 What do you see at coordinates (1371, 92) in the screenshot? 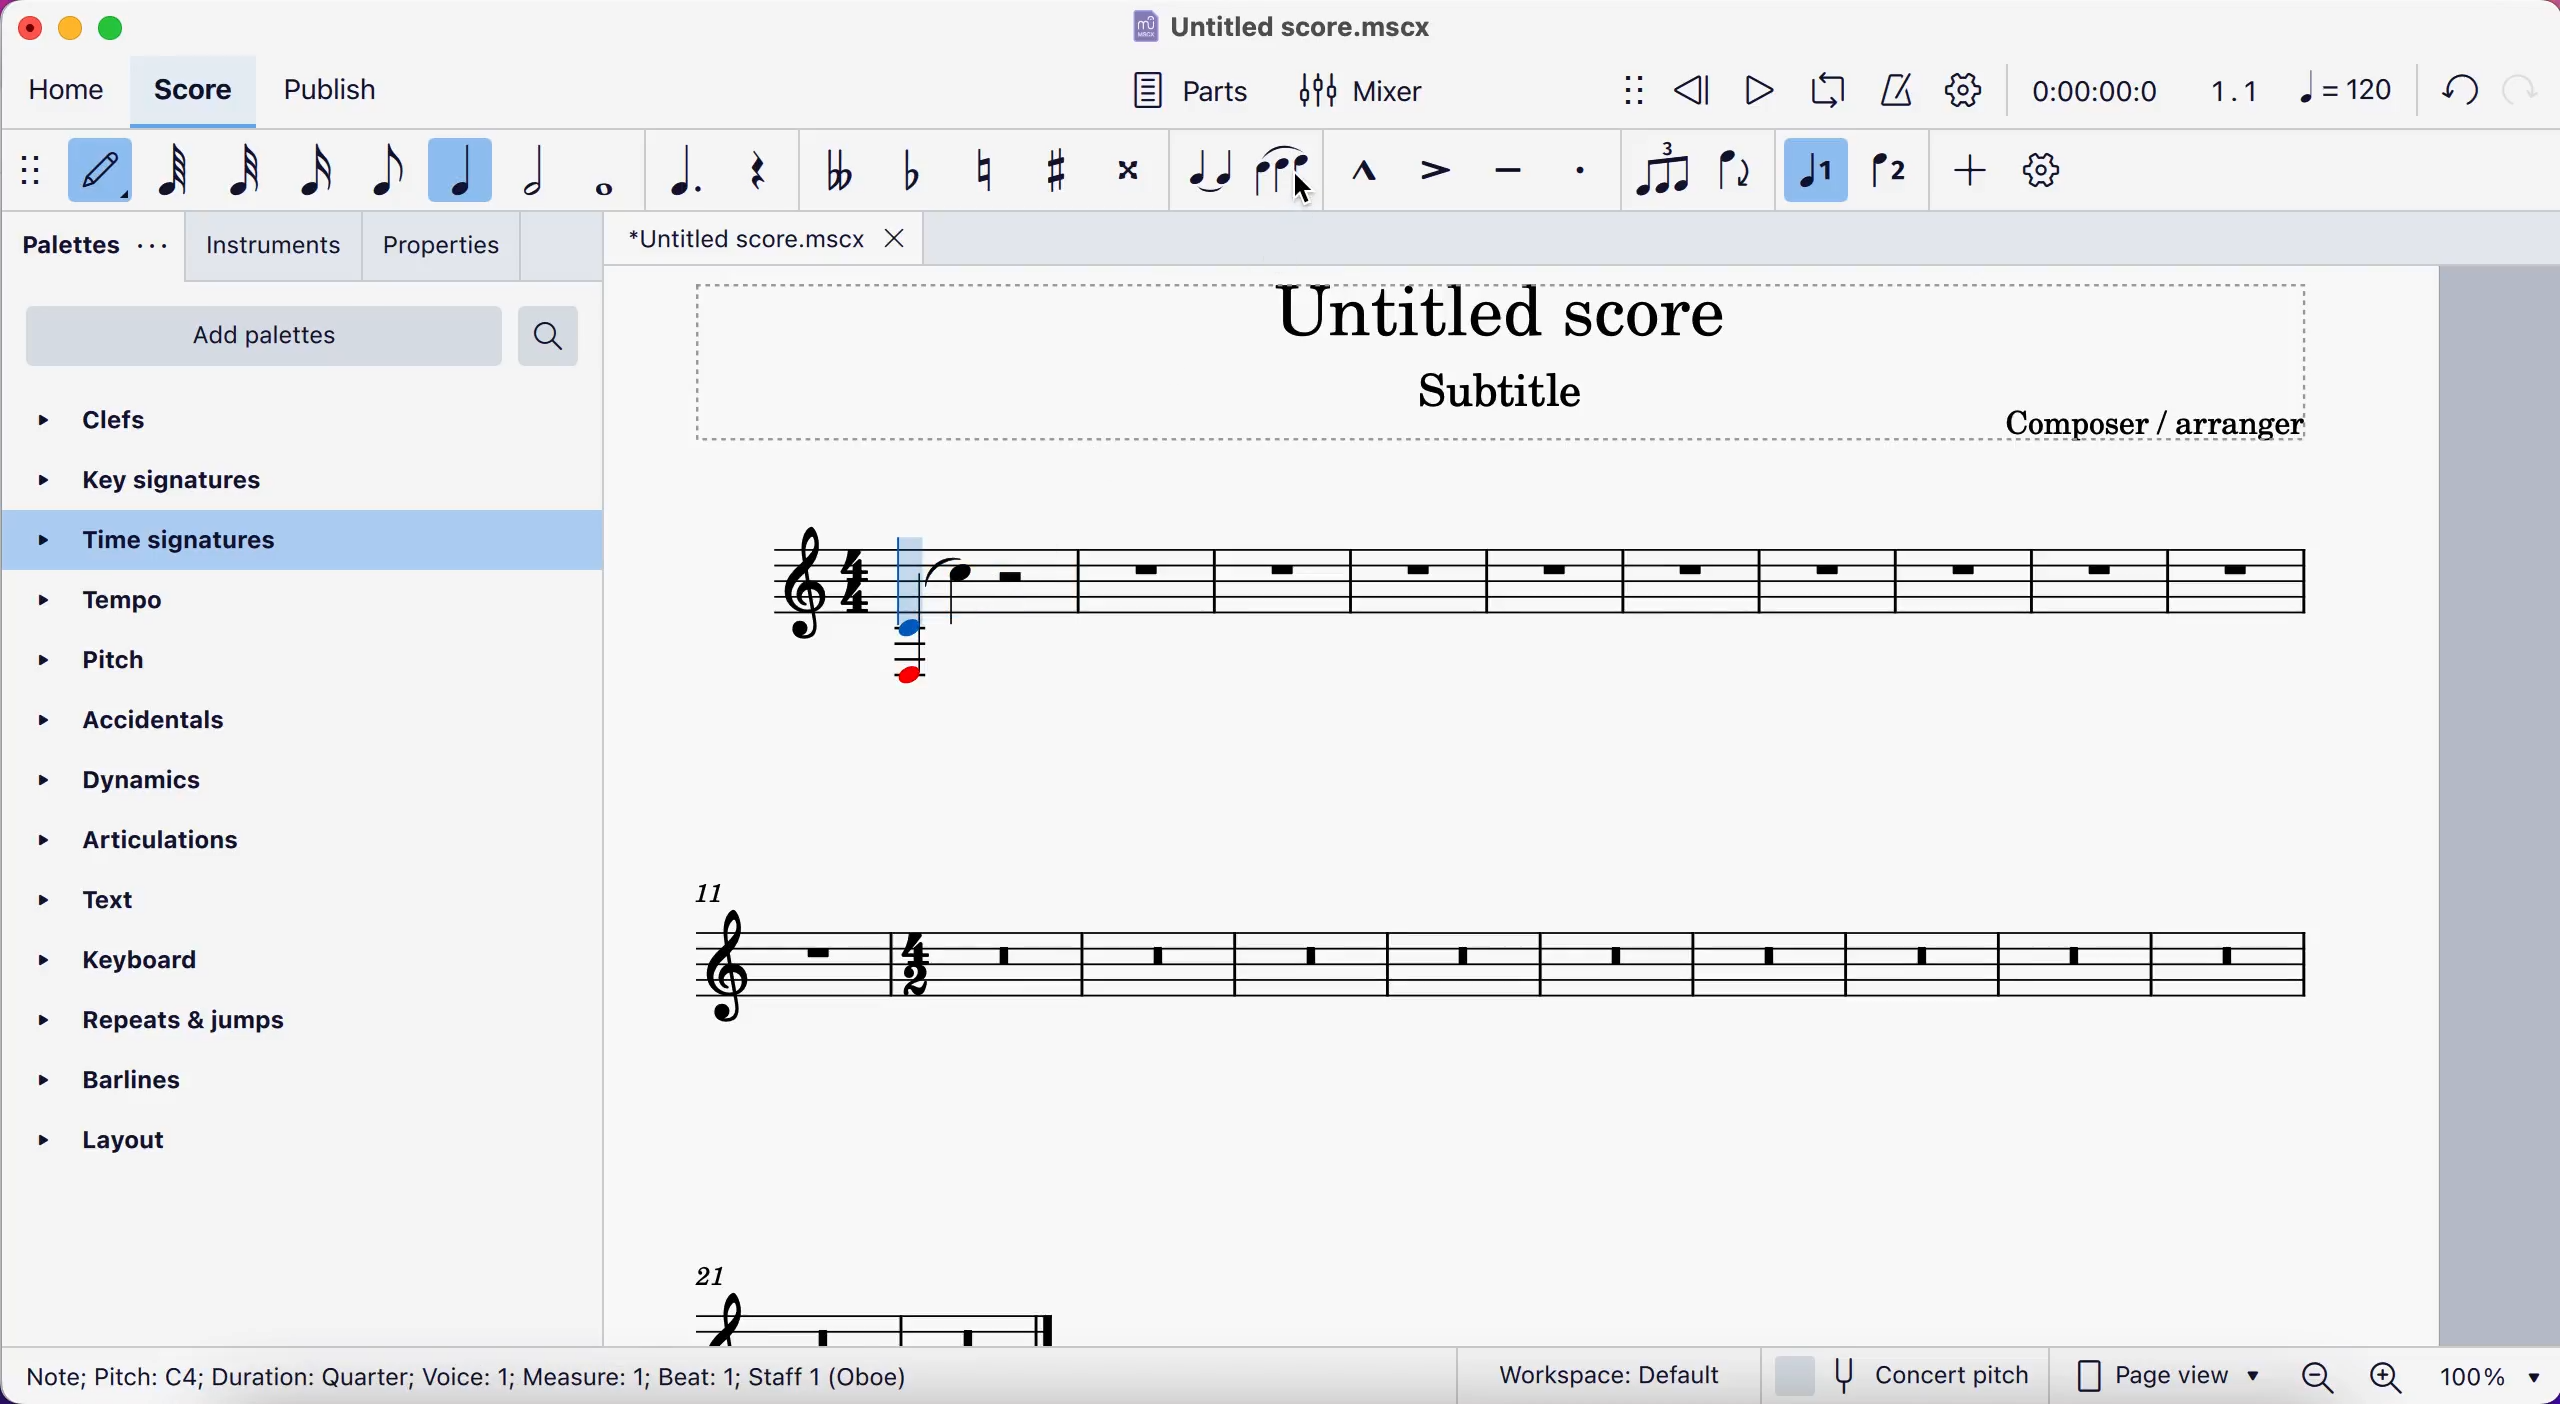
I see `mixer` at bounding box center [1371, 92].